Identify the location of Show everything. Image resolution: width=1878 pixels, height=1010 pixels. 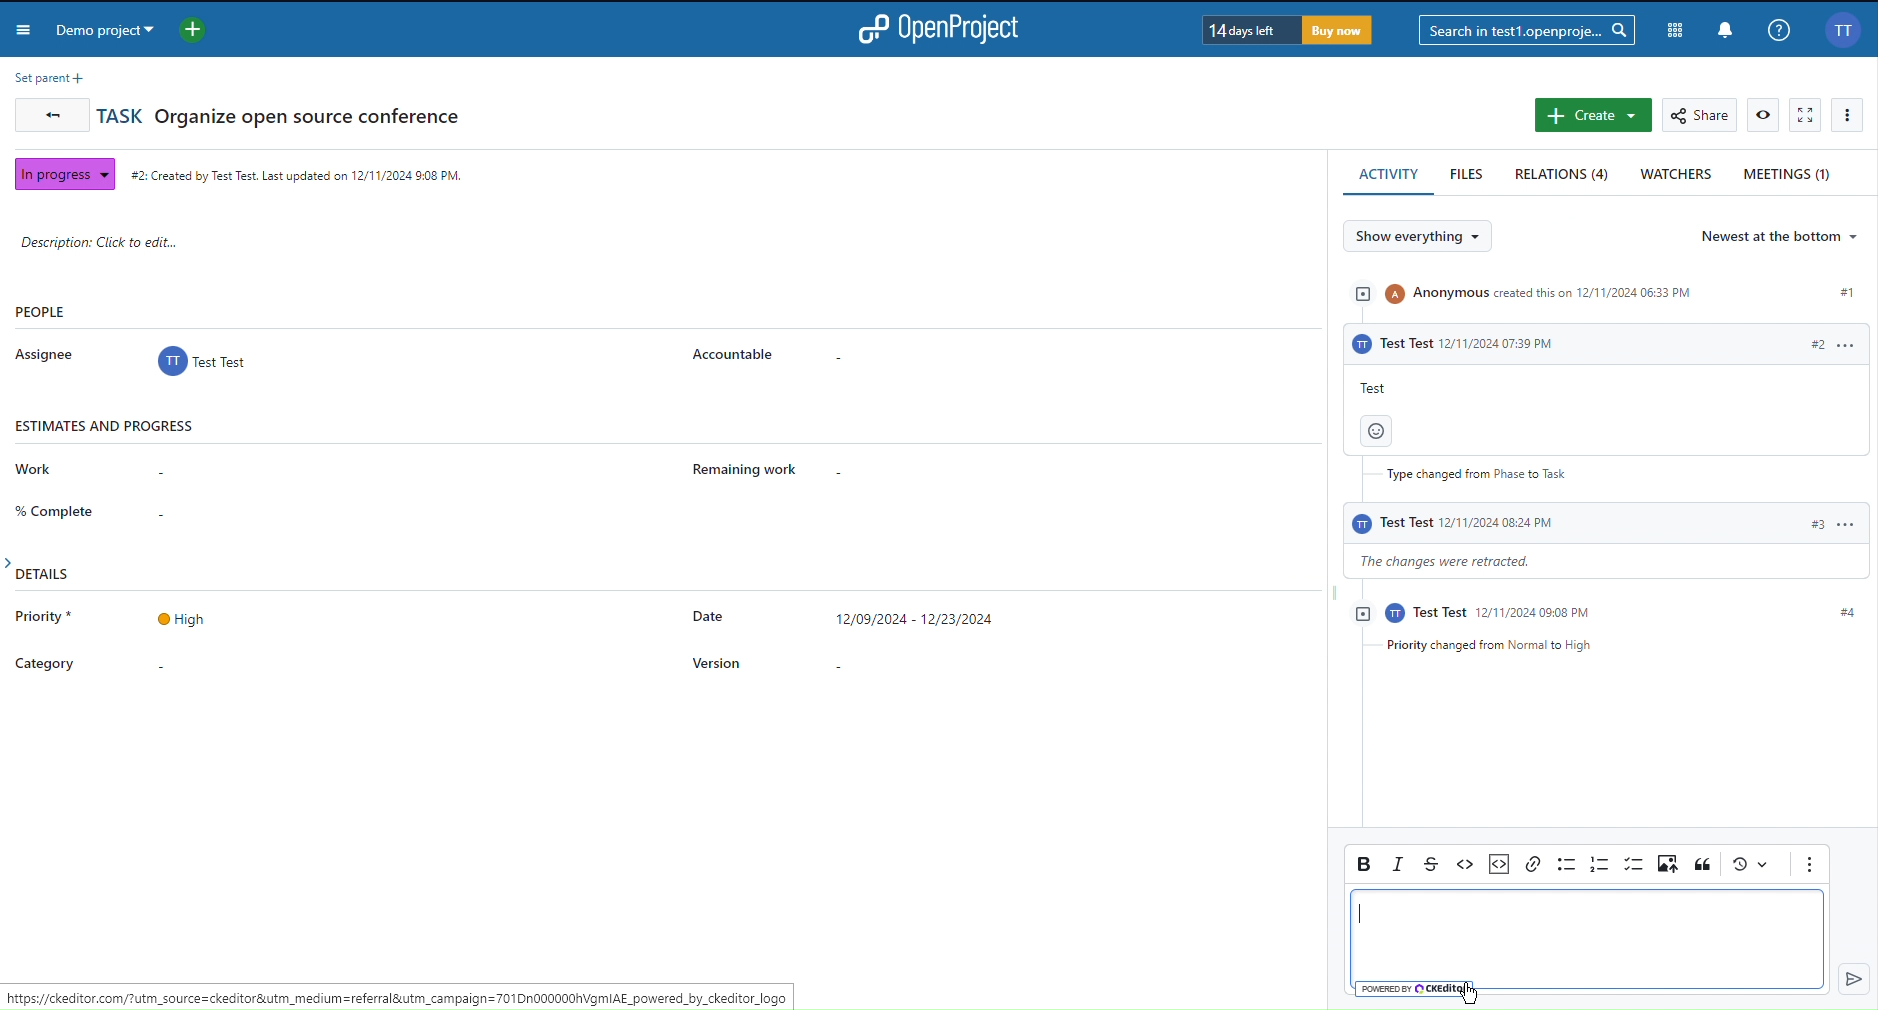
(1426, 237).